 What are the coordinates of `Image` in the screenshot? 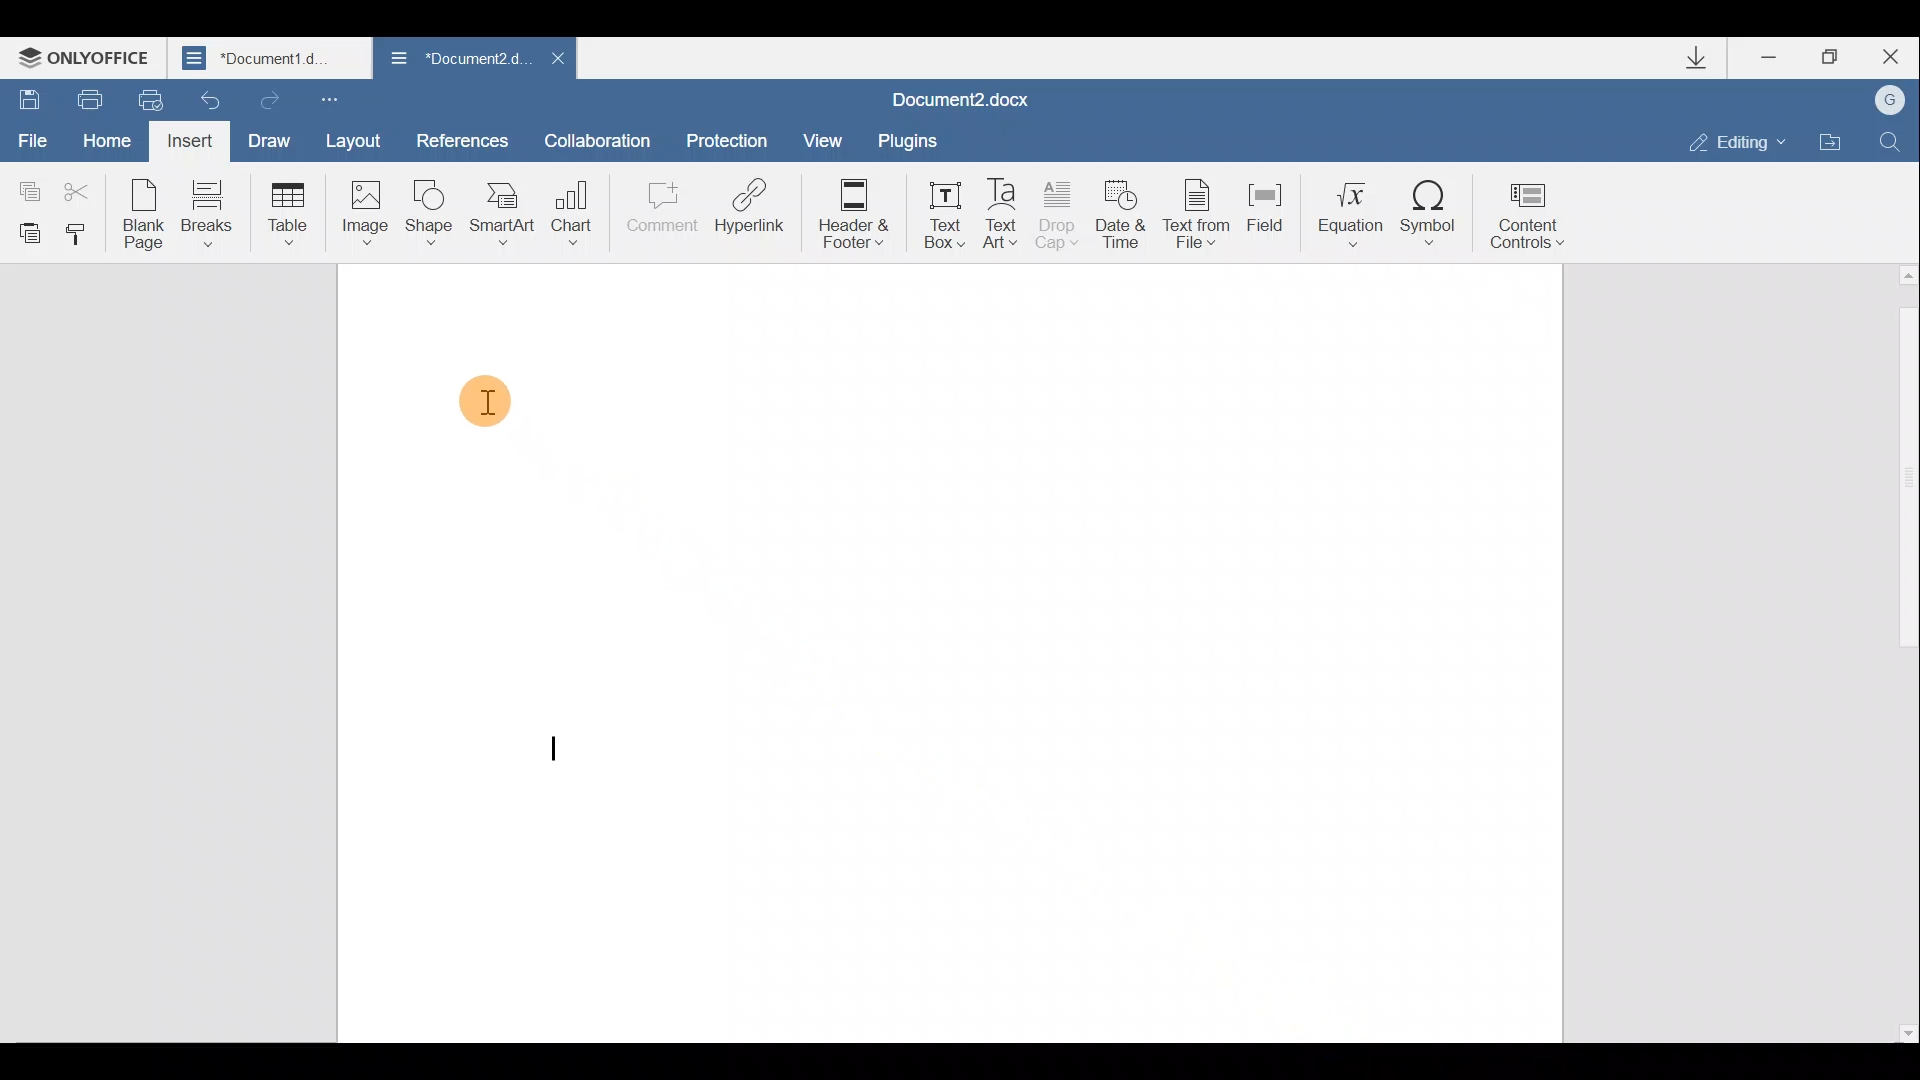 It's located at (364, 212).